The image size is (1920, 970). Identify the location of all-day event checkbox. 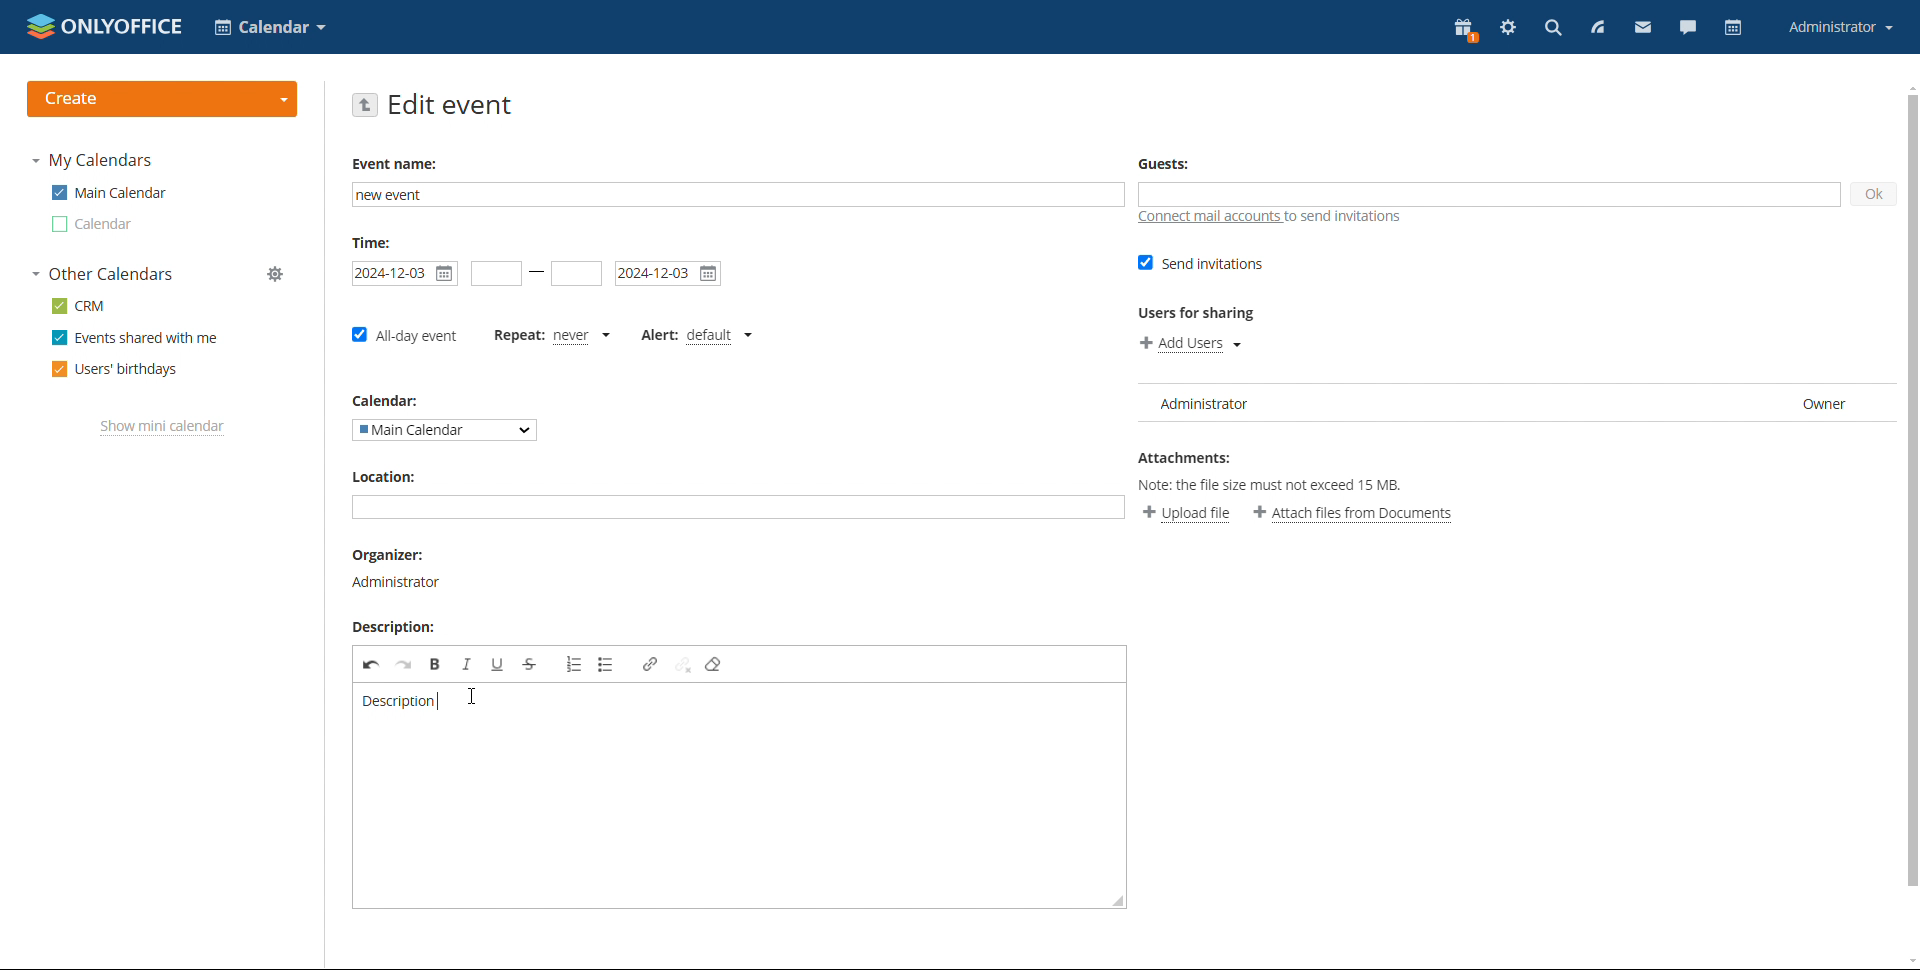
(403, 337).